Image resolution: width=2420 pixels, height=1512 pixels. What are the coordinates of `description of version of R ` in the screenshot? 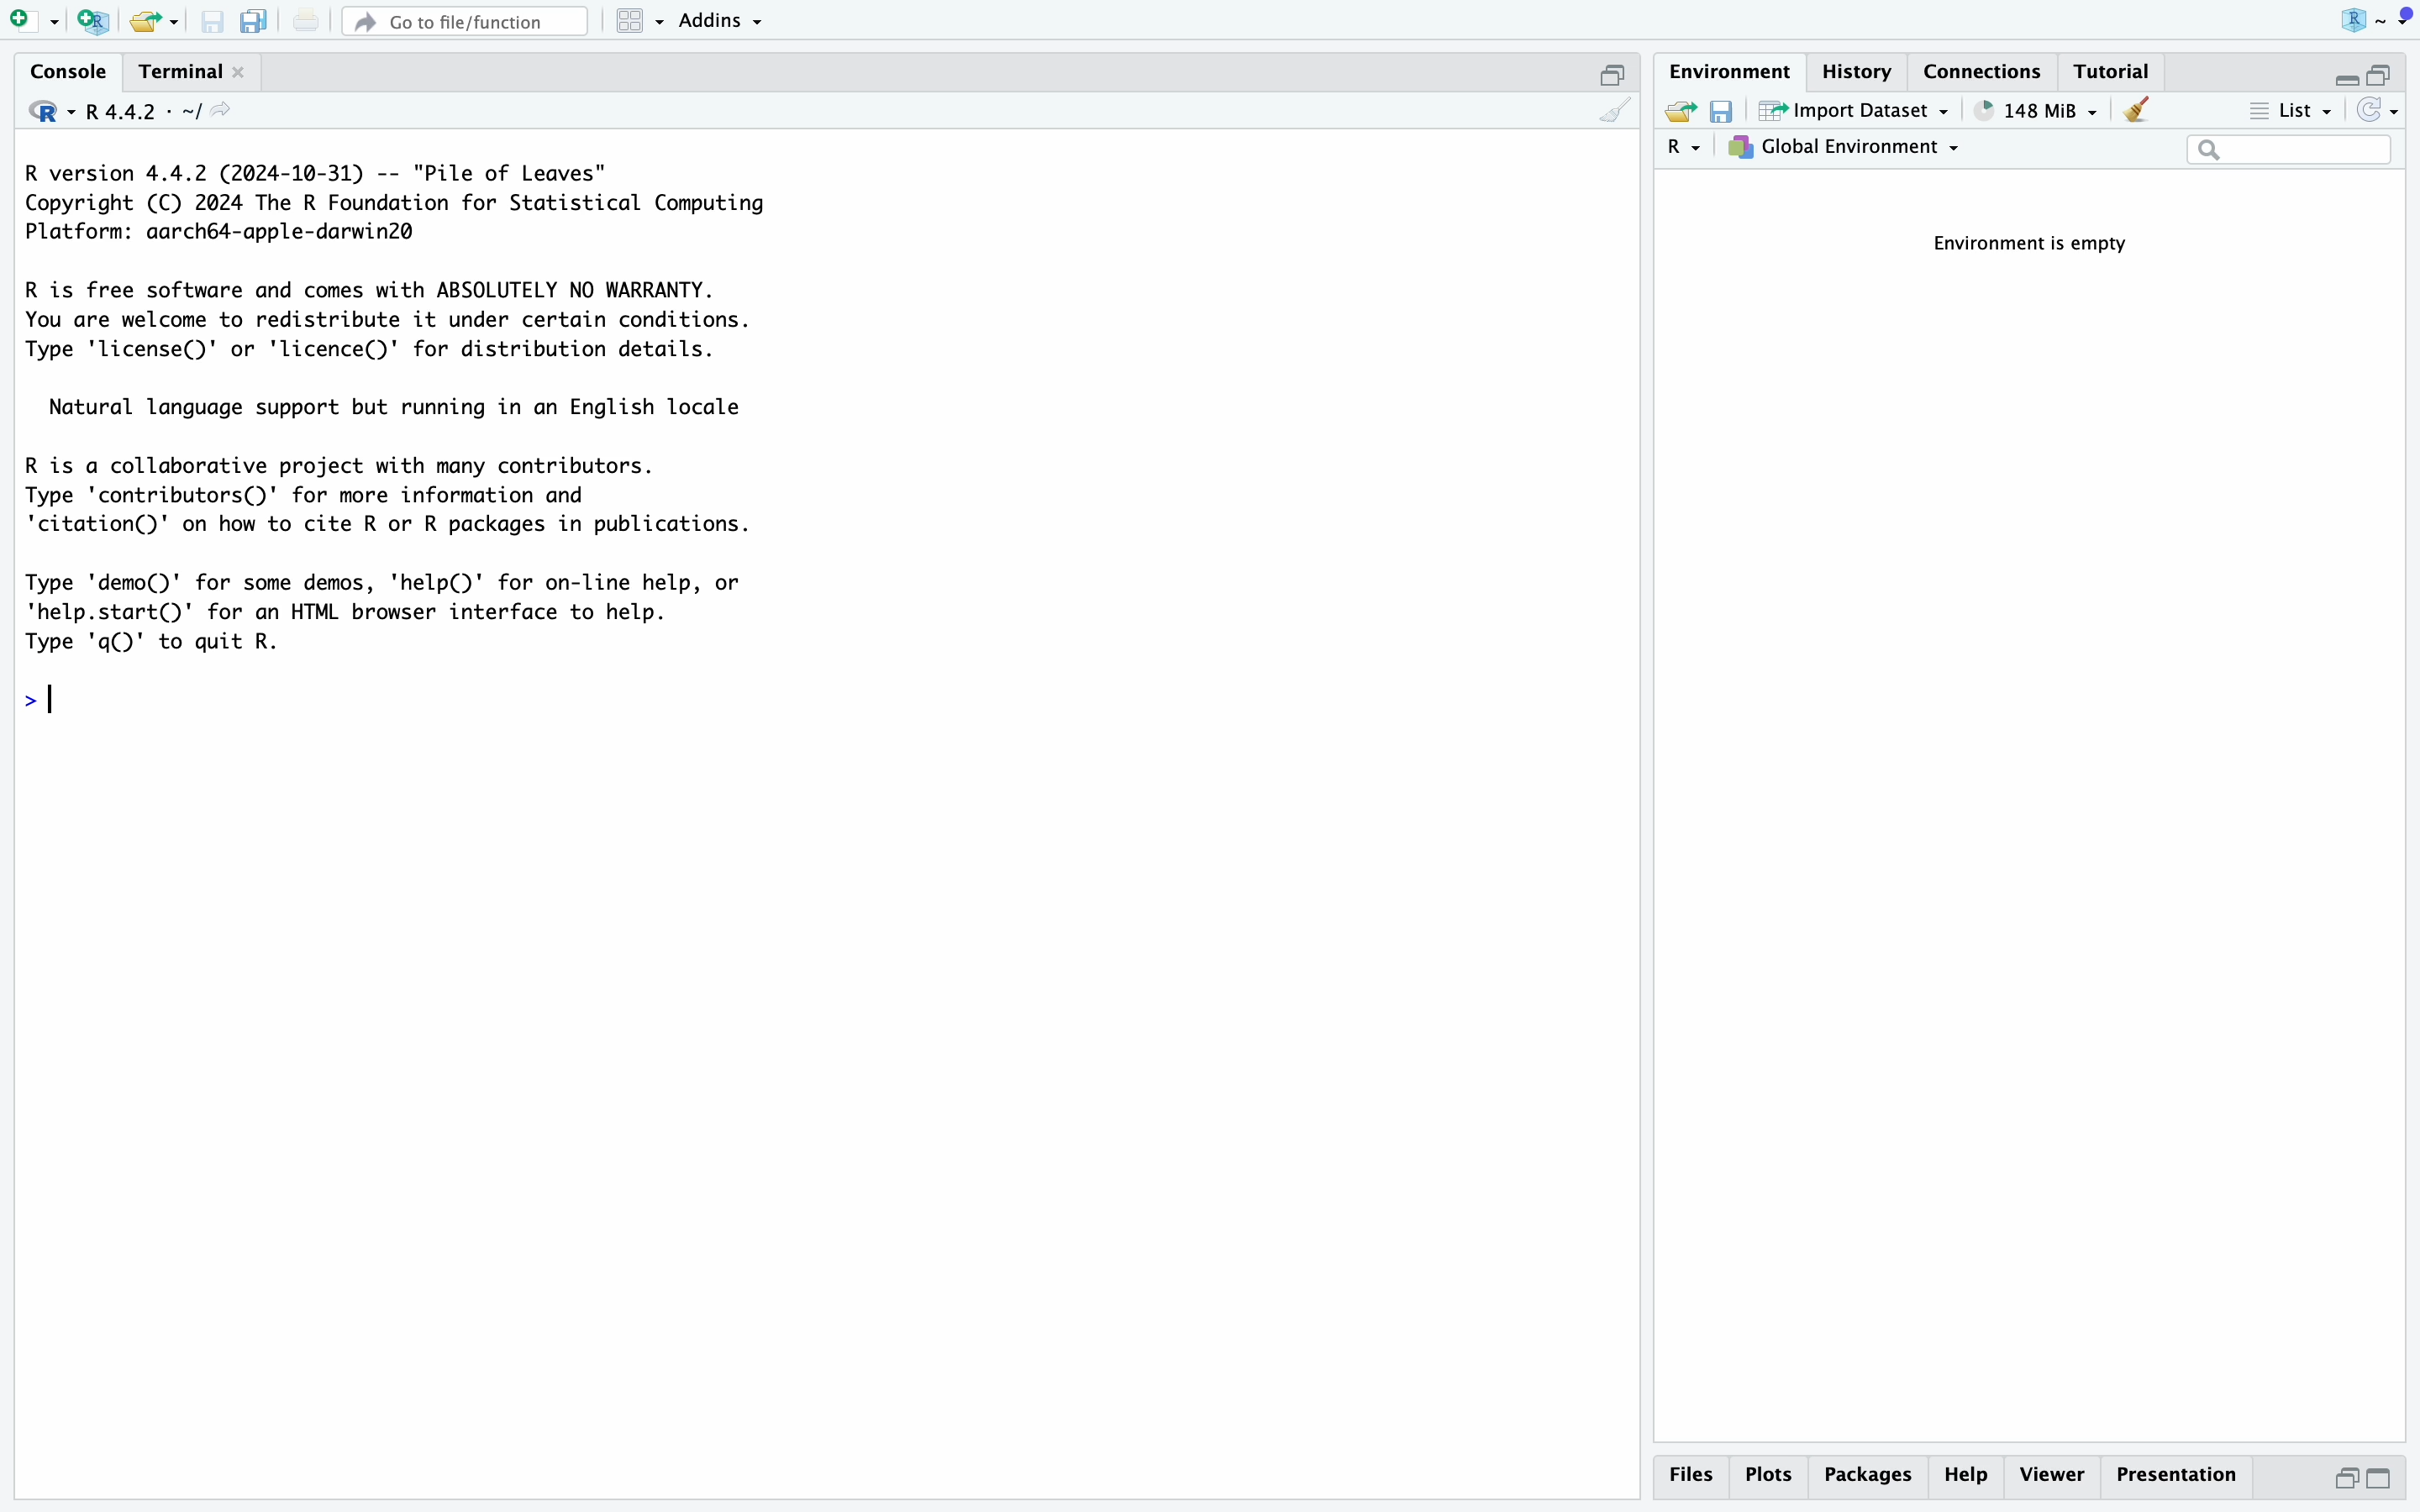 It's located at (387, 202).